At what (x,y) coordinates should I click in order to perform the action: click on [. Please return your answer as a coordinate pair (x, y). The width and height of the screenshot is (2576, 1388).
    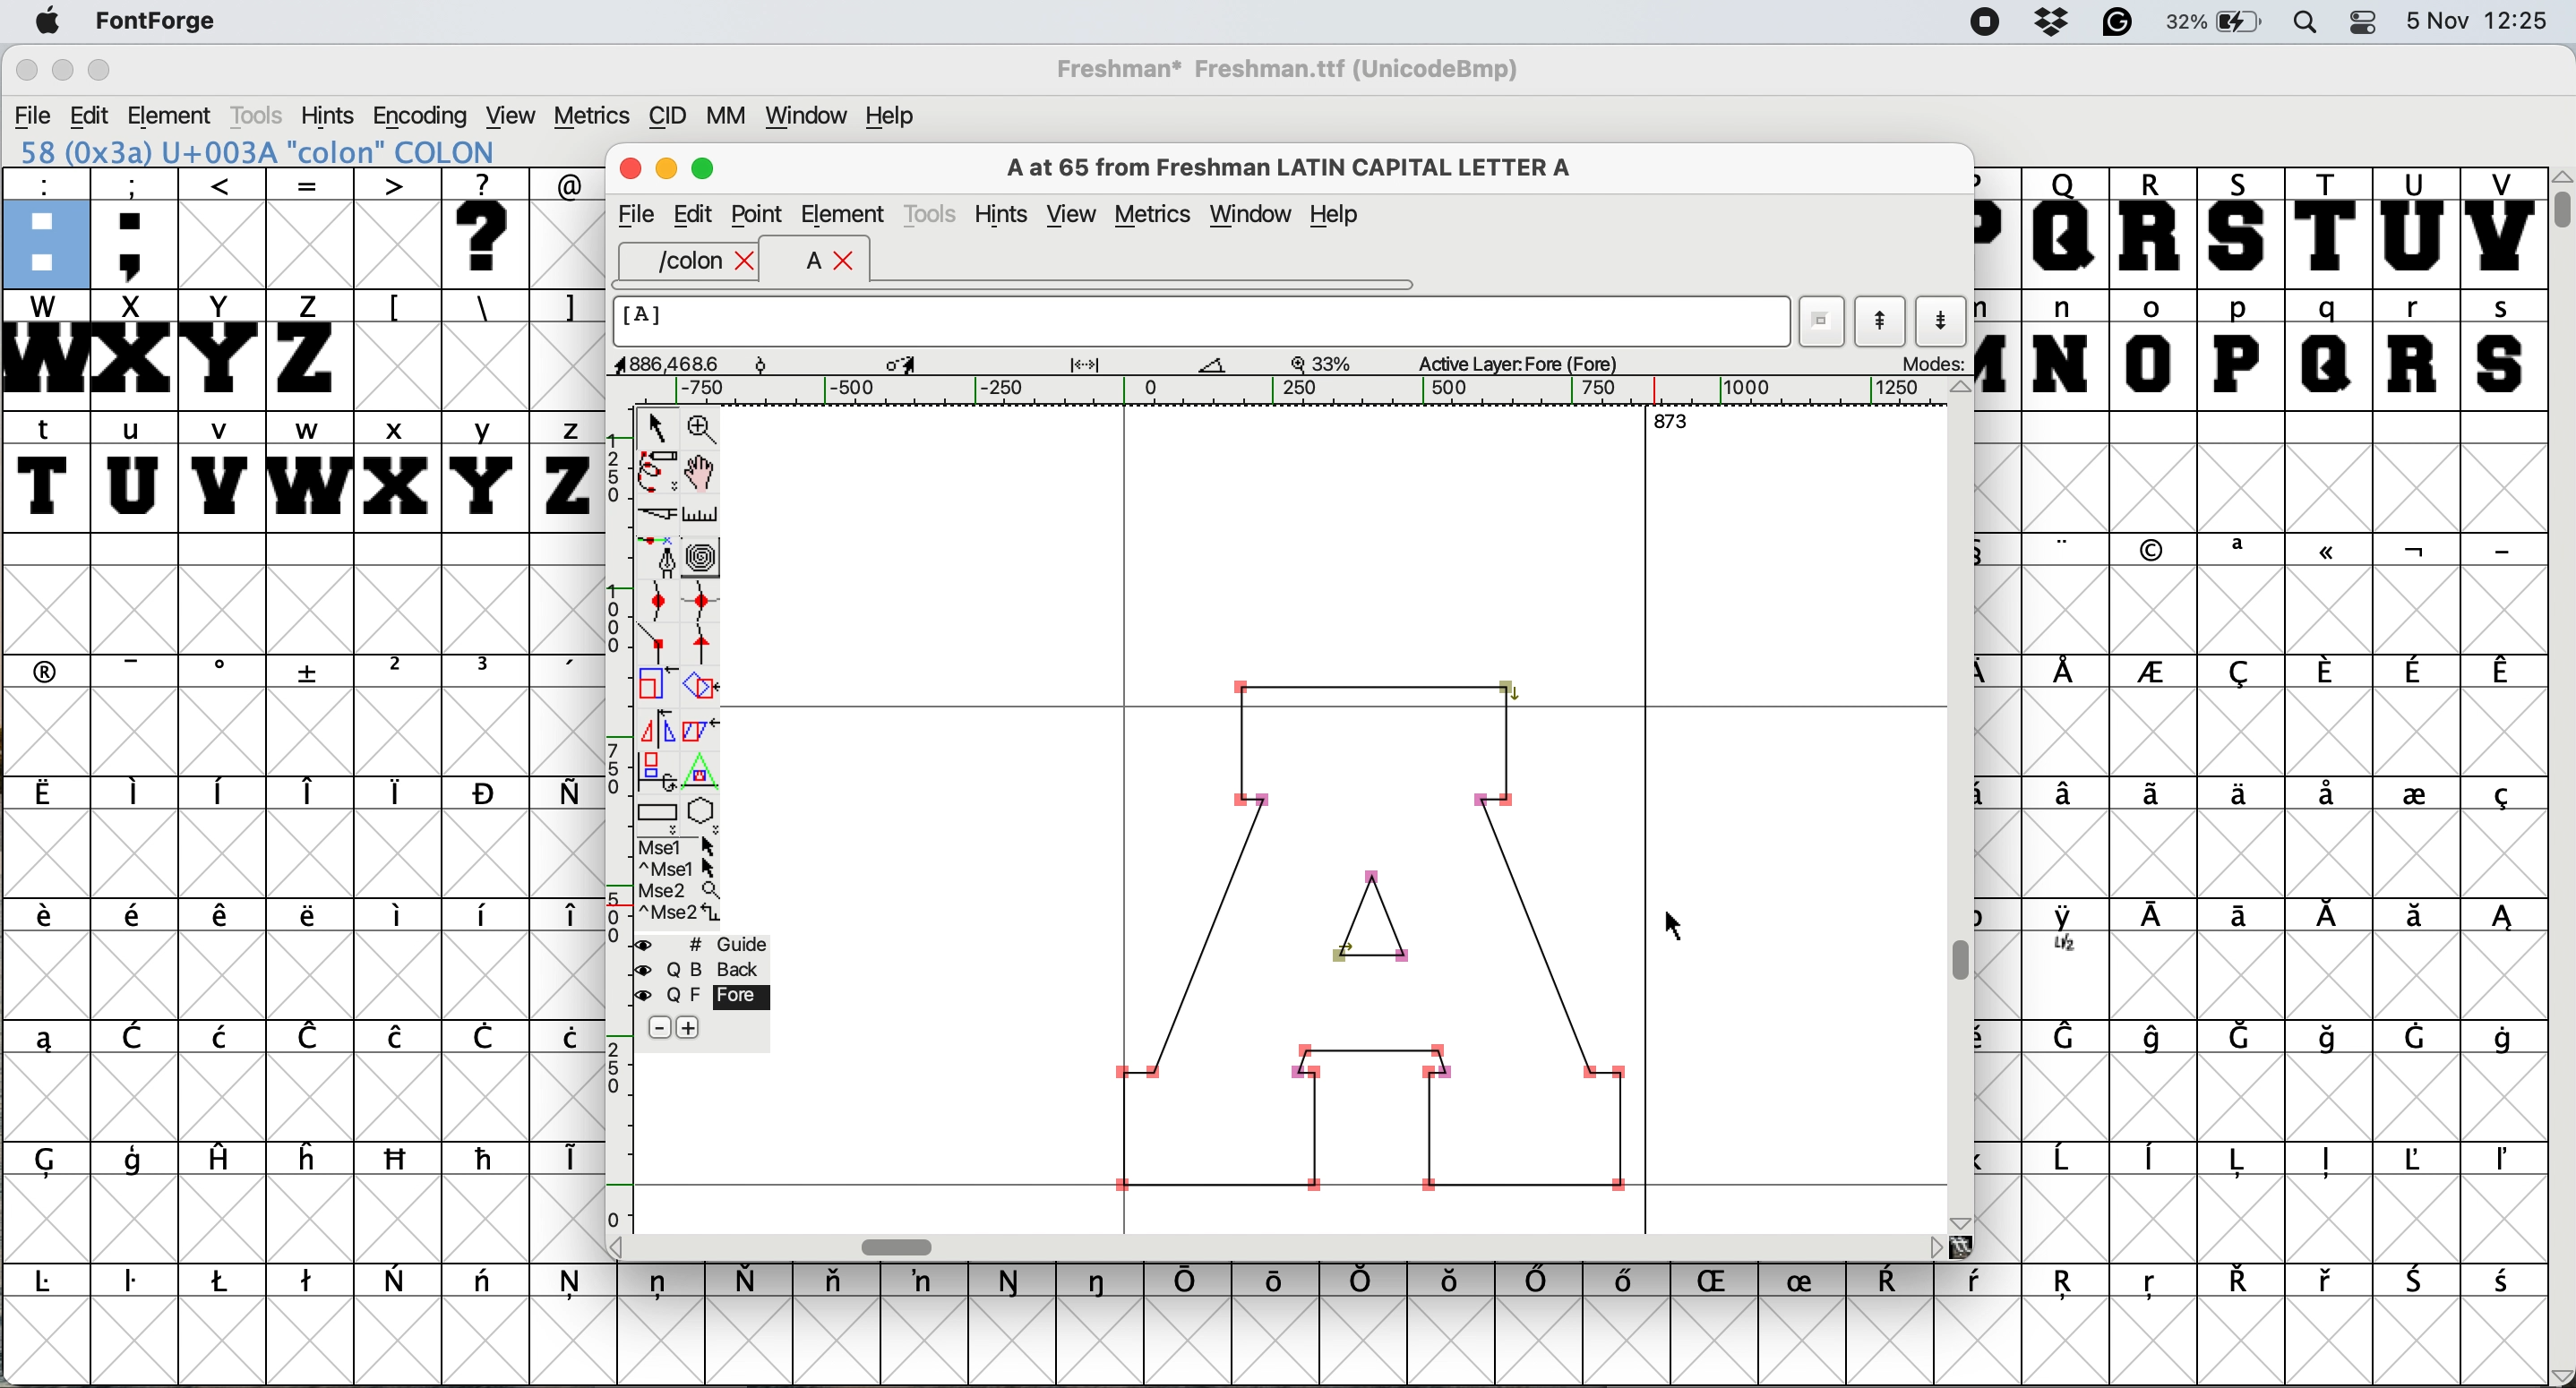
    Looking at the image, I should click on (397, 307).